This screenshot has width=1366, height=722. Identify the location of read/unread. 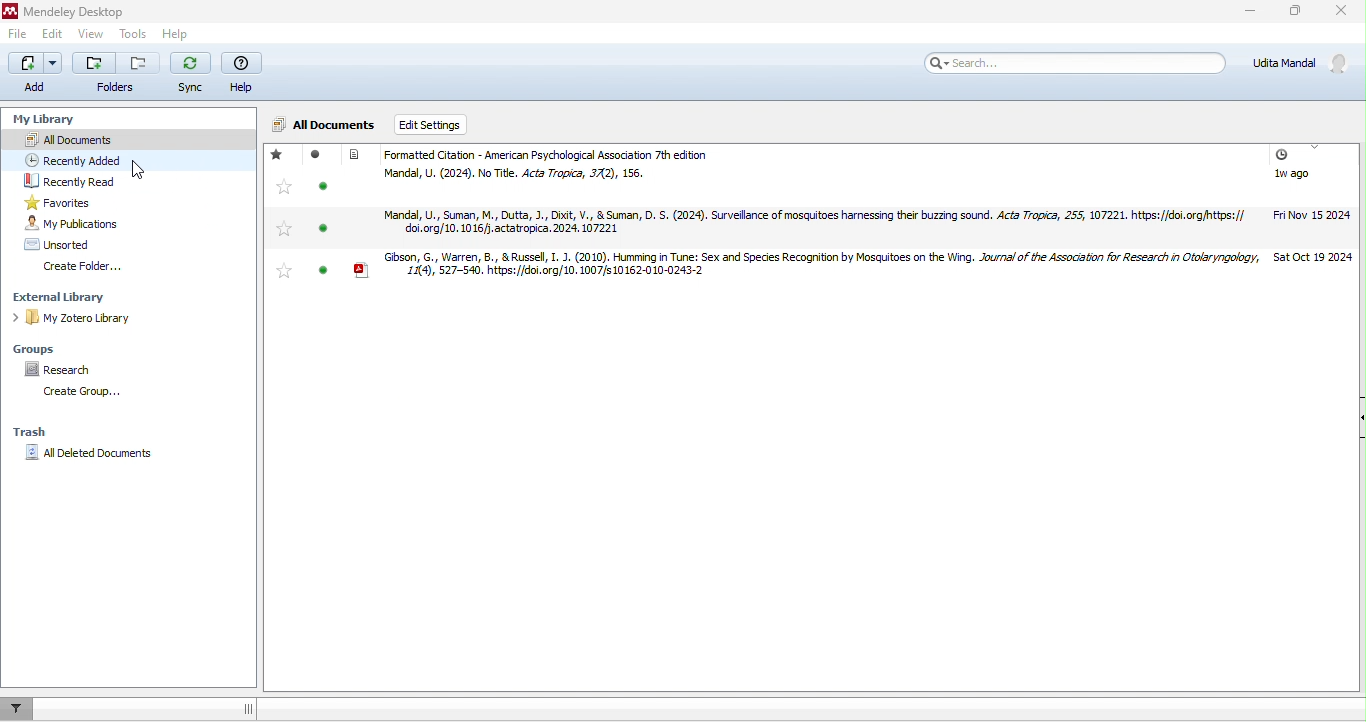
(324, 231).